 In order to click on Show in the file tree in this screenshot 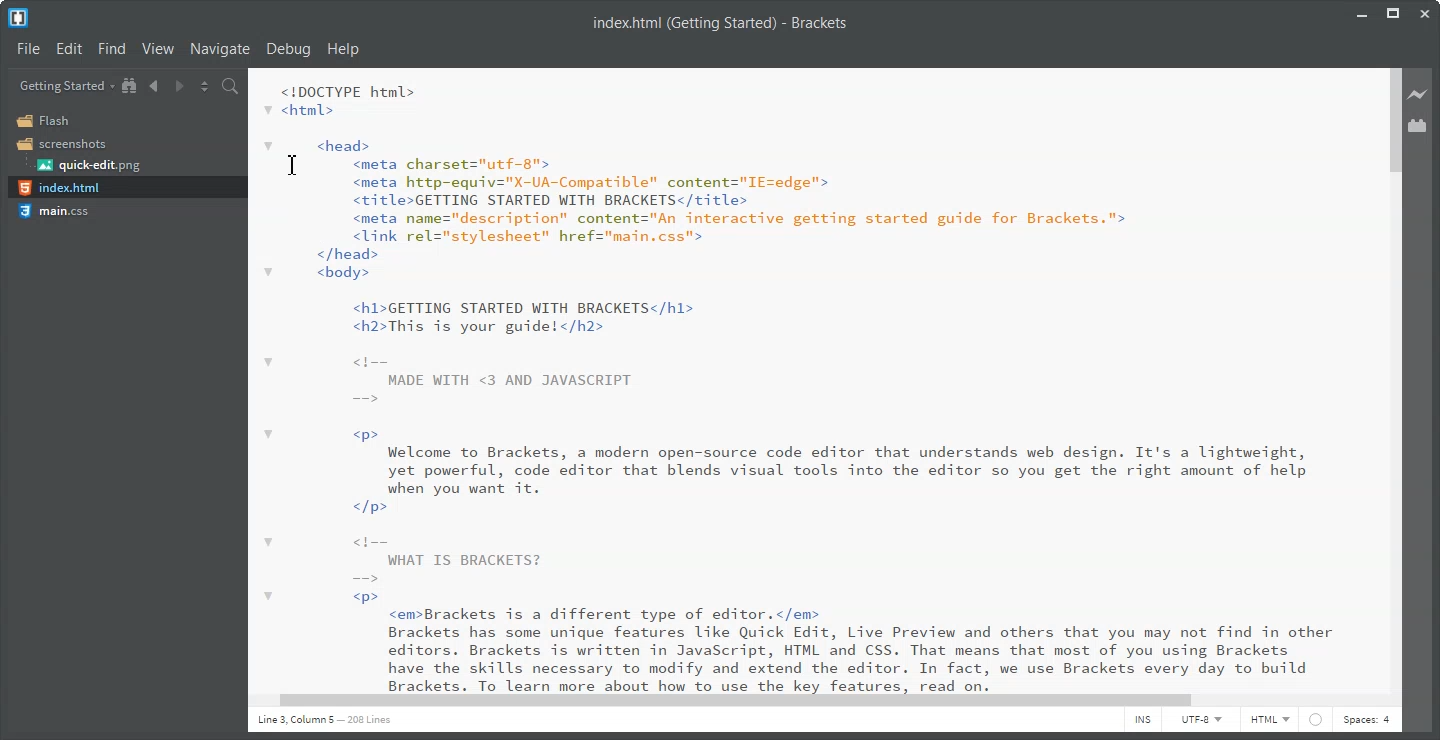, I will do `click(130, 85)`.